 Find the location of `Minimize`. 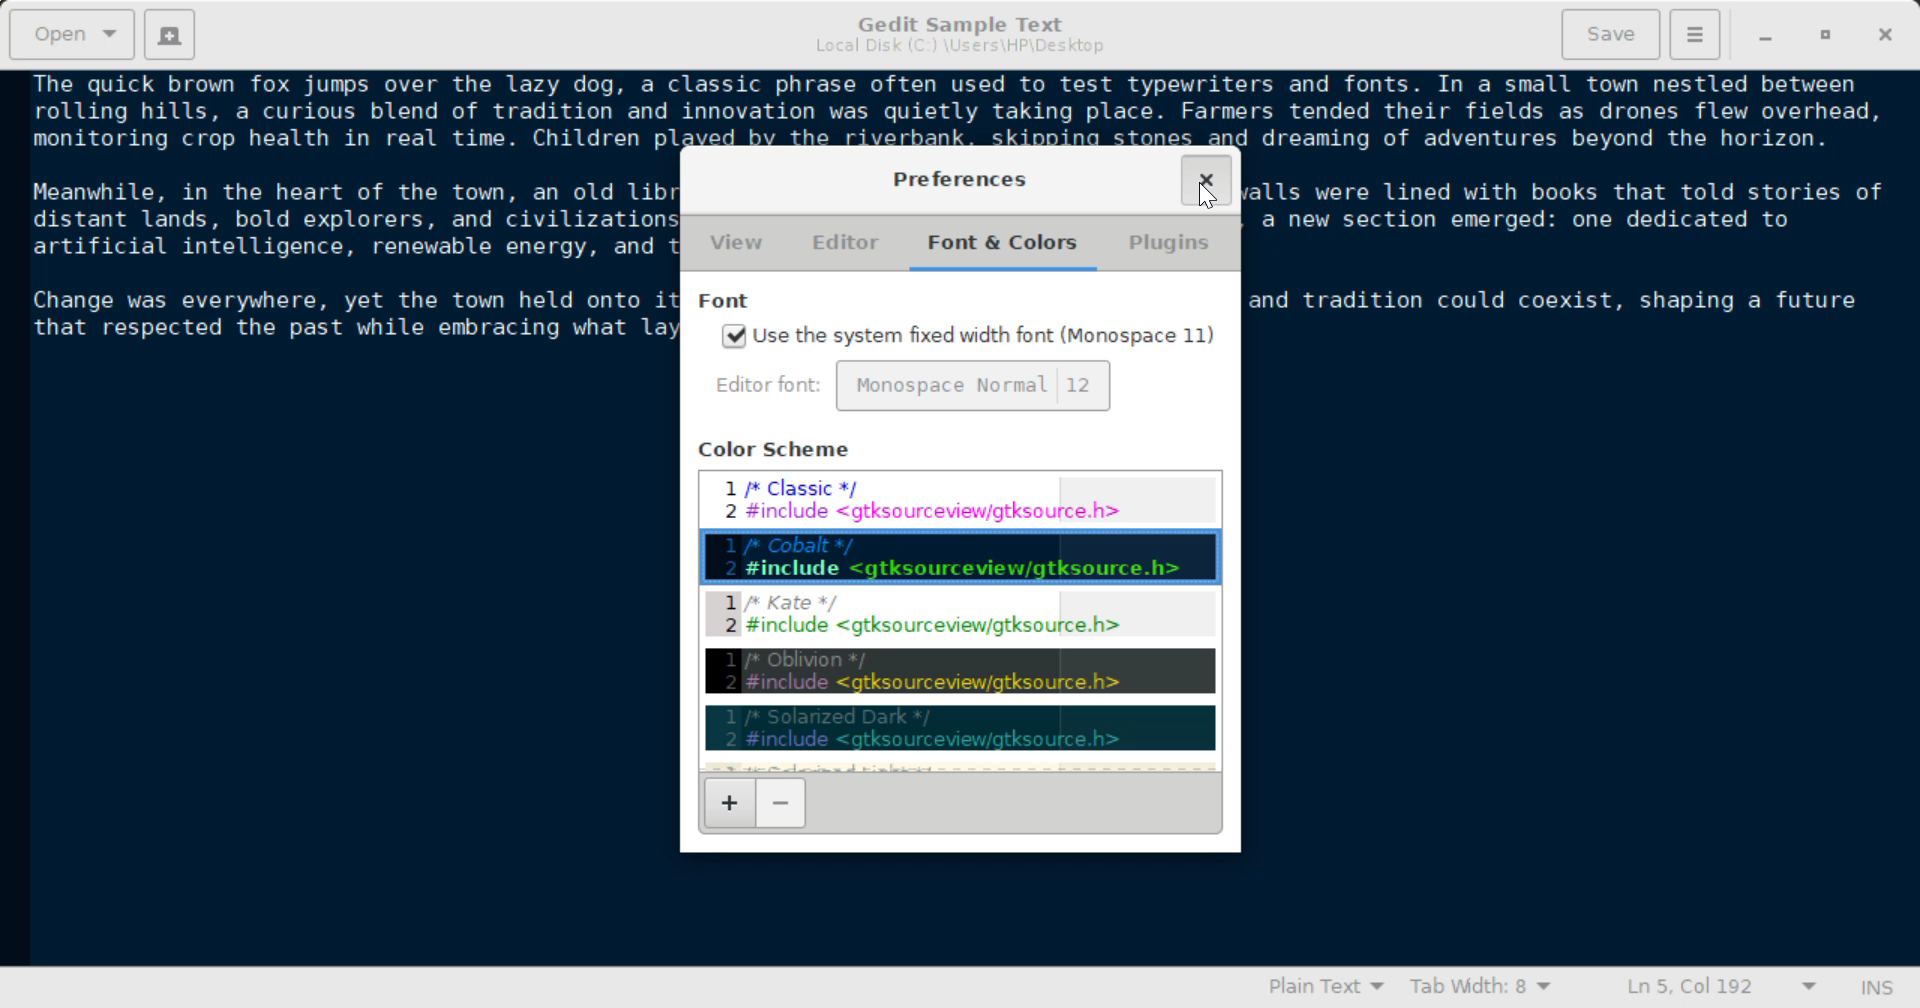

Minimize is located at coordinates (1828, 36).